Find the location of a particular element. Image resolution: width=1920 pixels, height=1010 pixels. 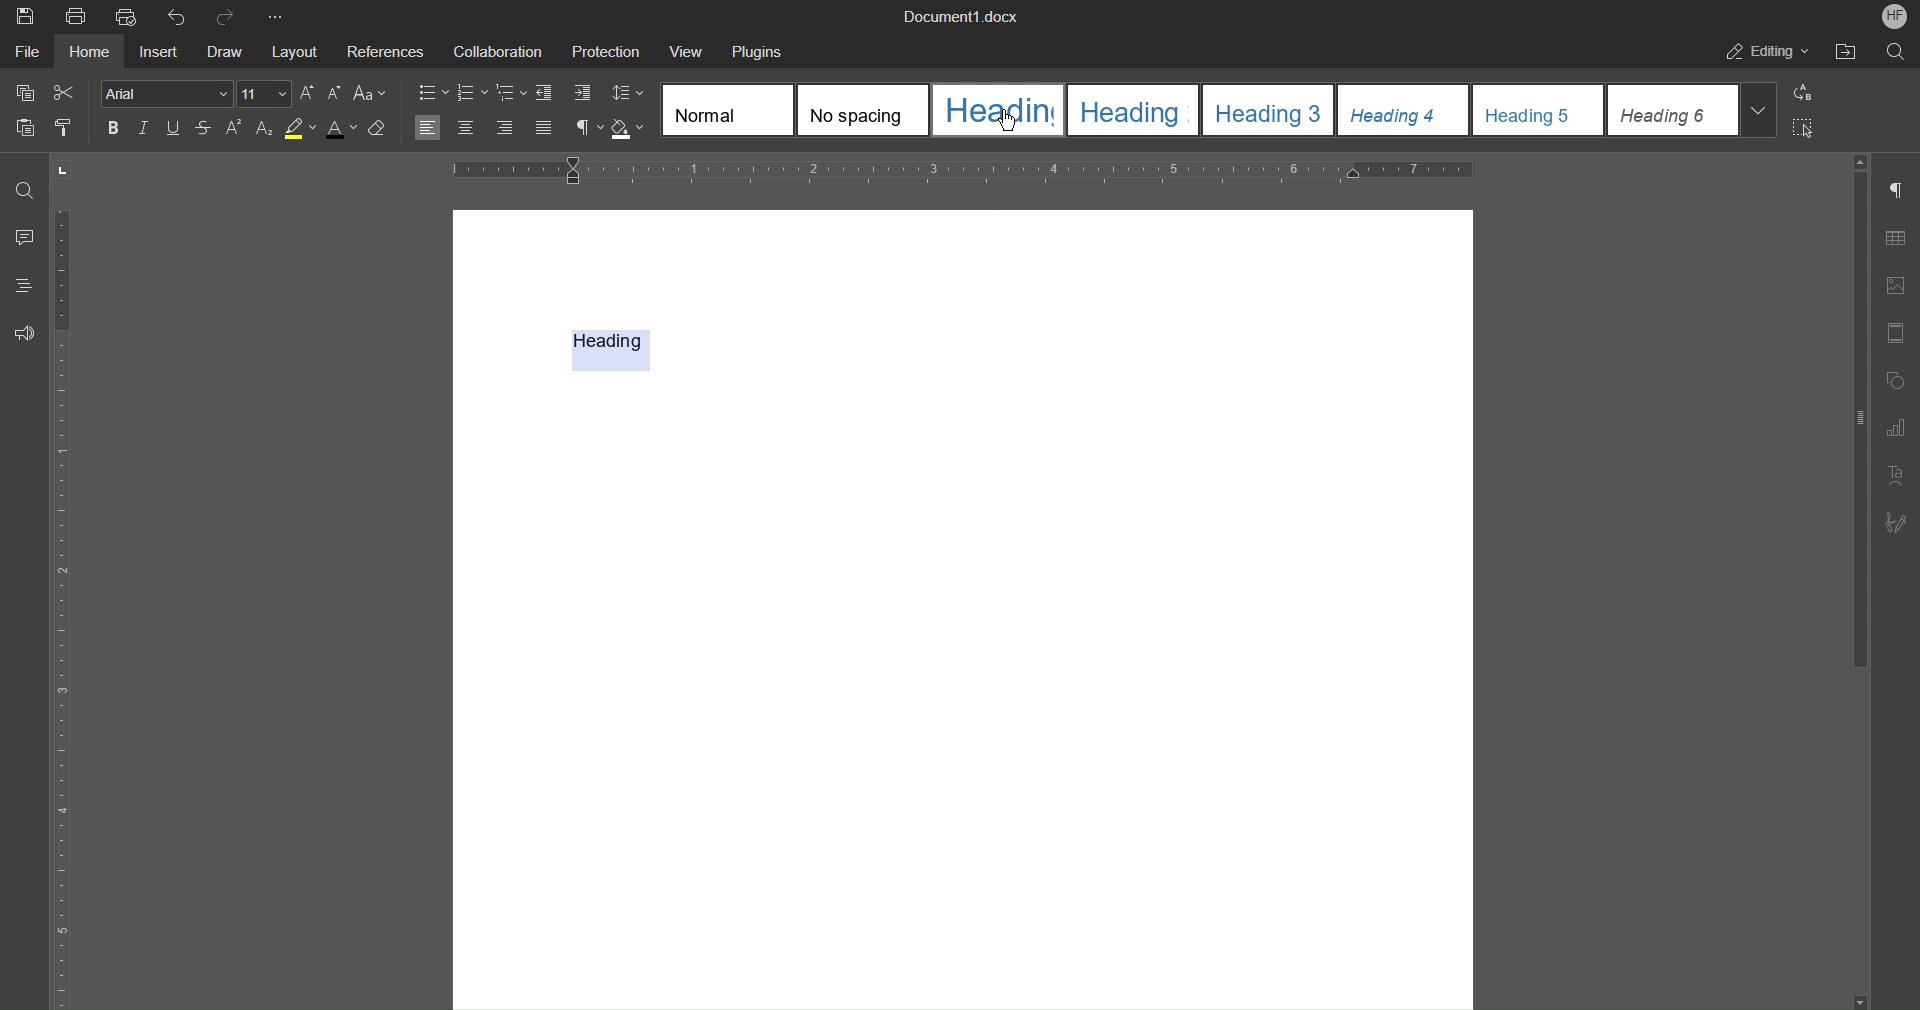

More headings is located at coordinates (1757, 117).